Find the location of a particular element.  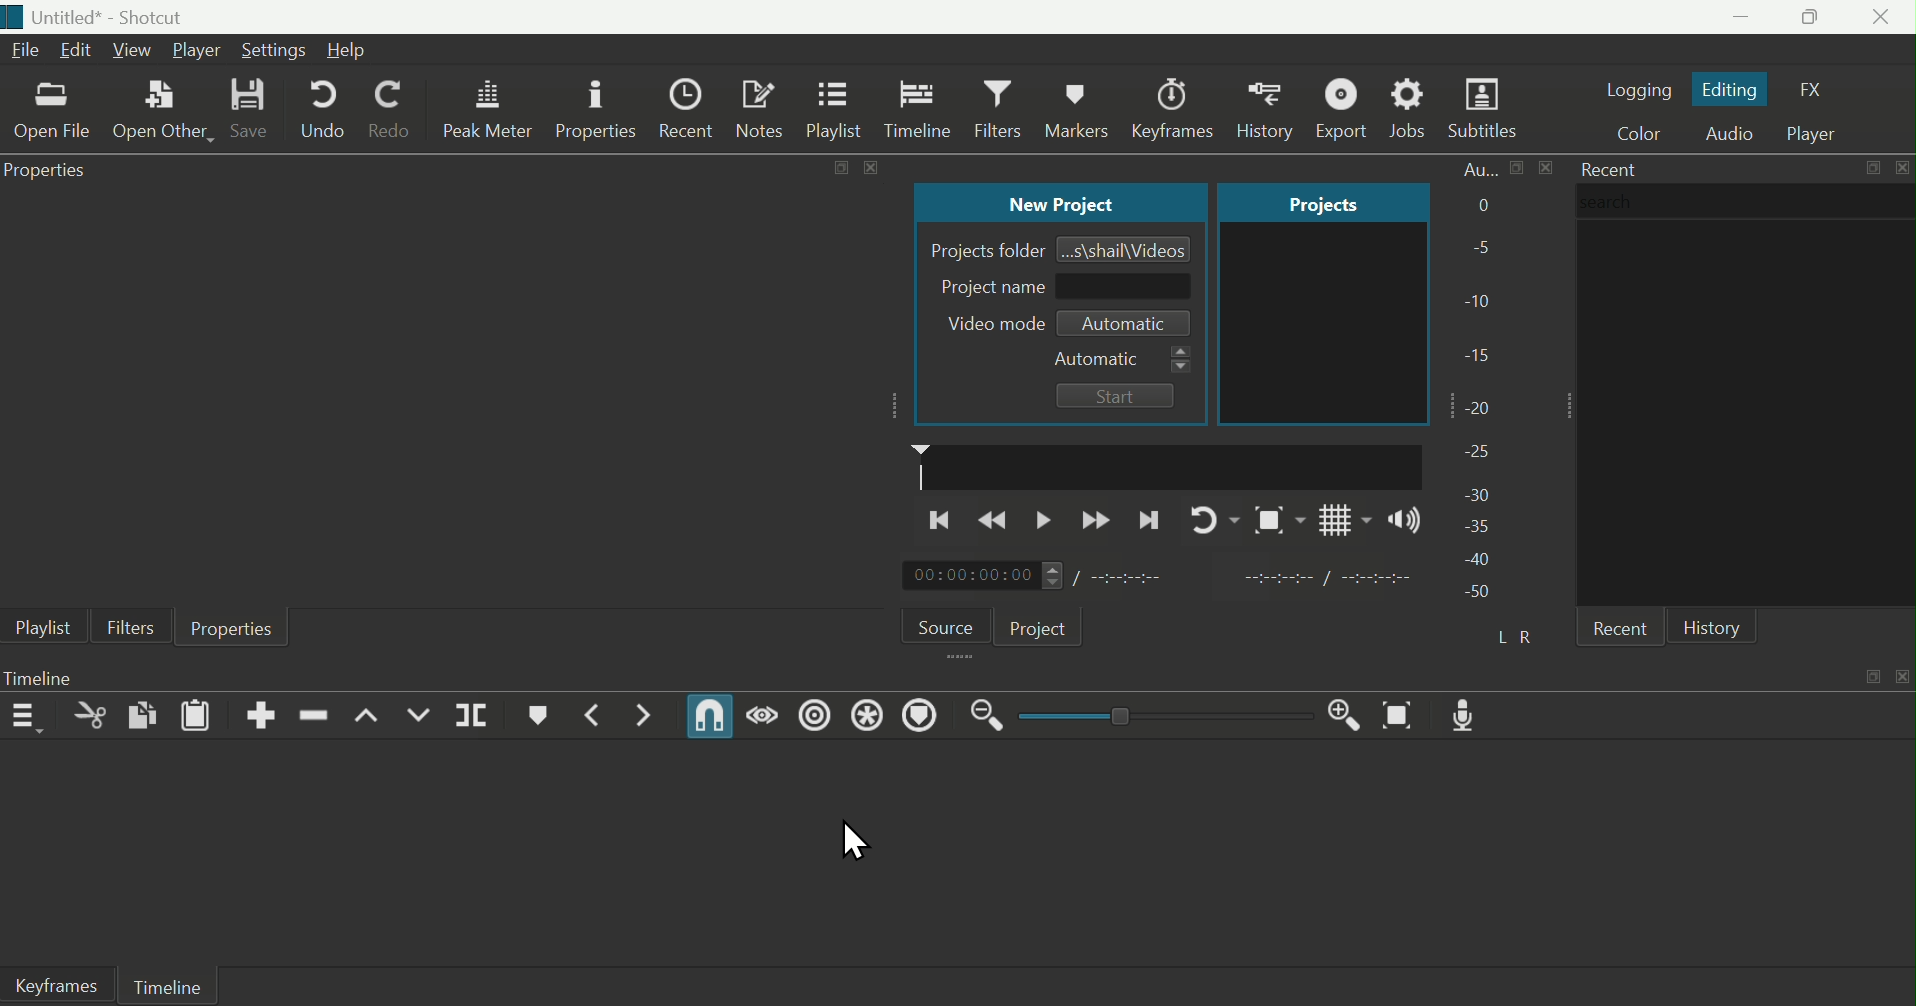

Timeline is located at coordinates (917, 108).